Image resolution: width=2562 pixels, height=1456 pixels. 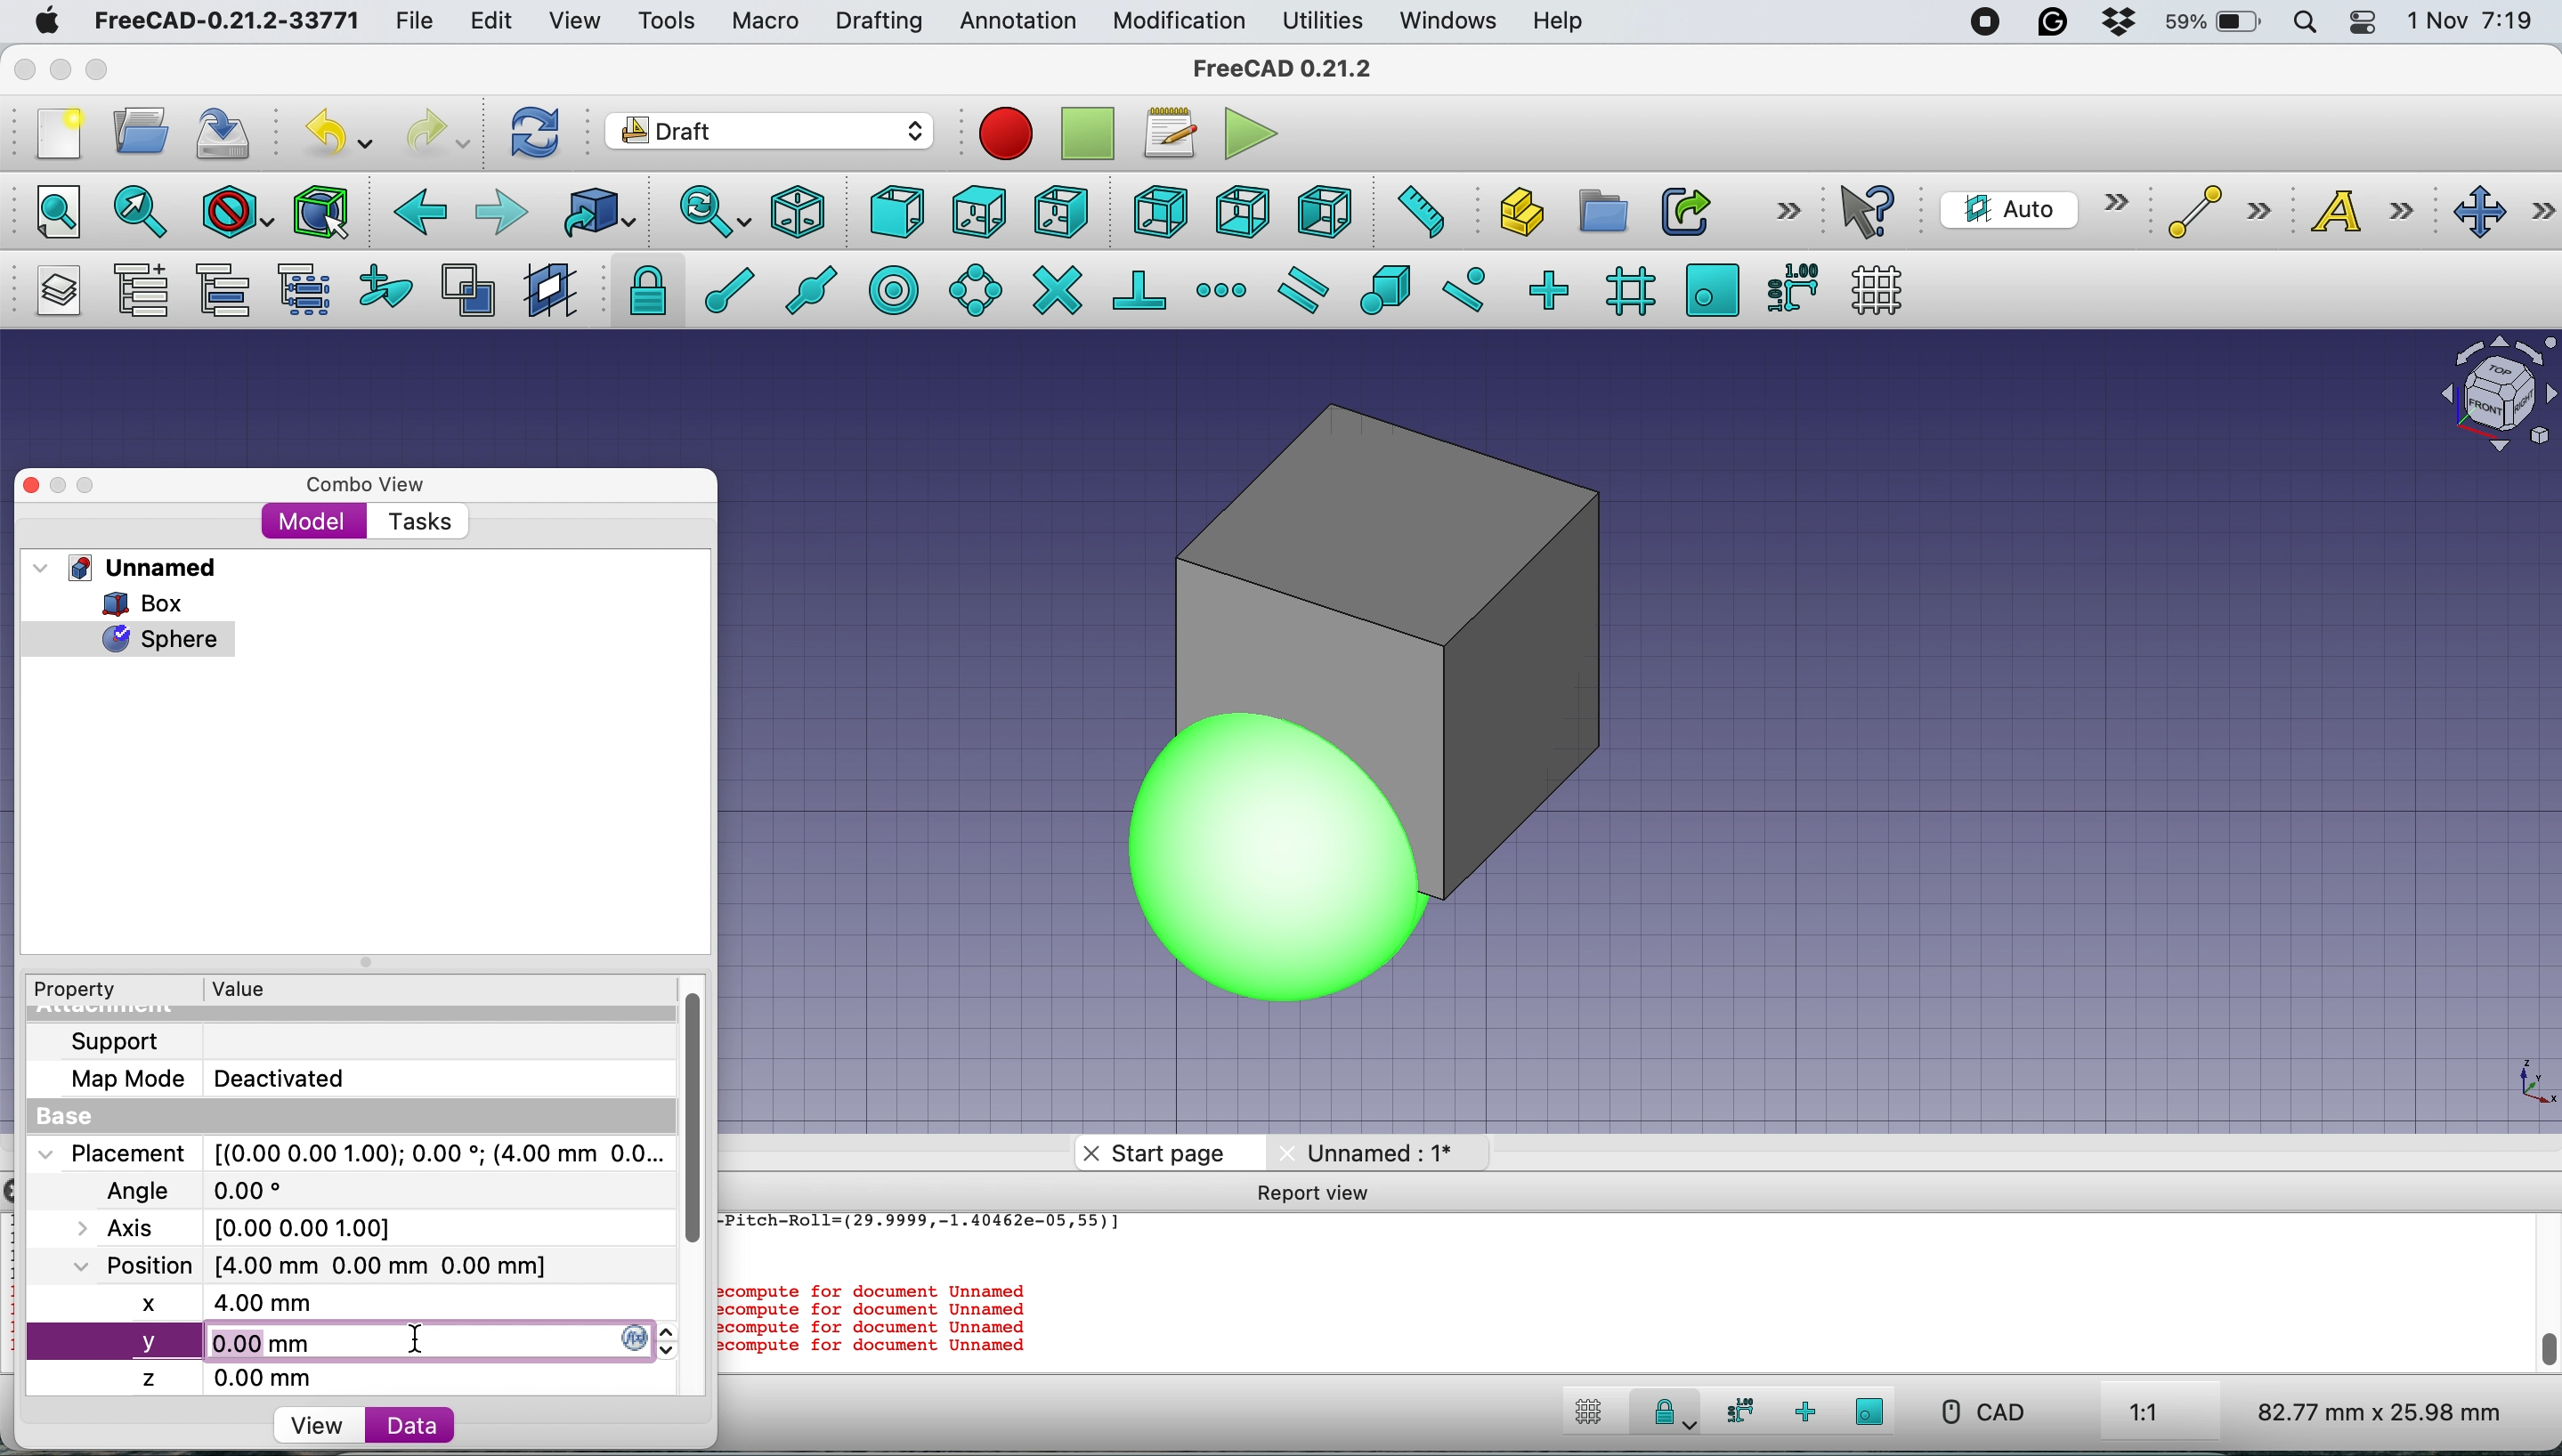 I want to click on angle, so click(x=204, y=1193).